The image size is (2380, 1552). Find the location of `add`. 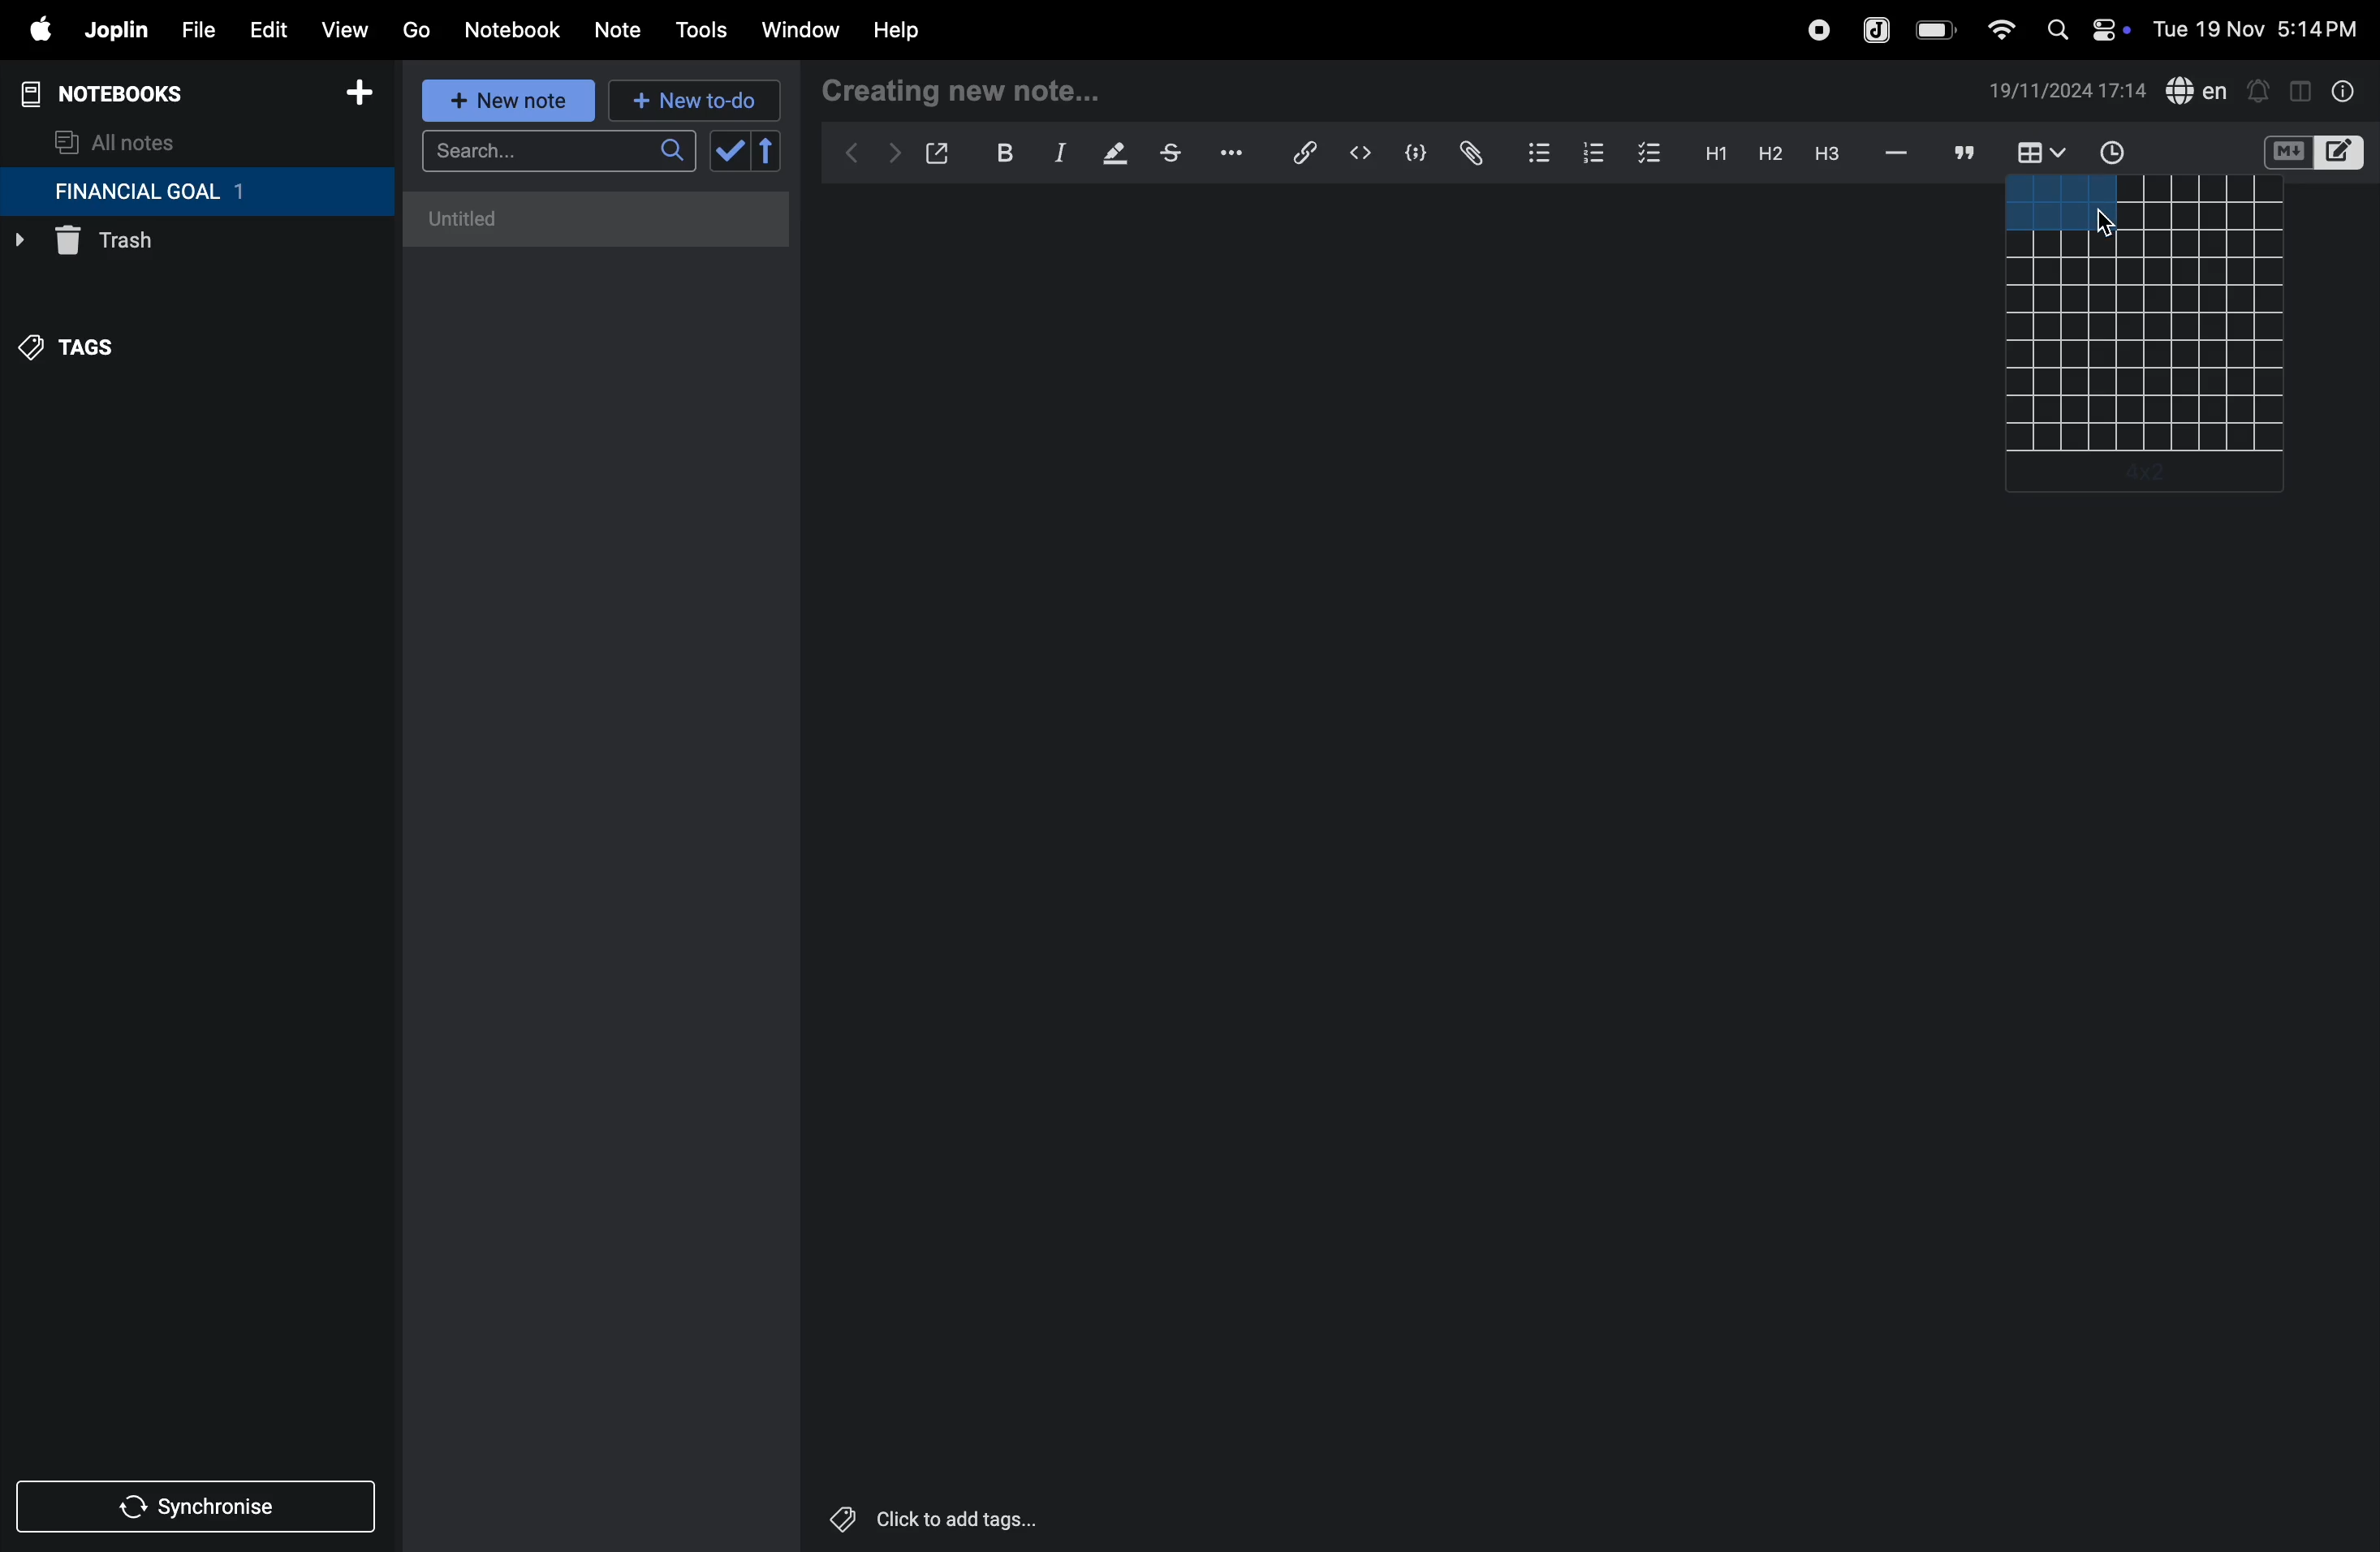

add is located at coordinates (359, 96).